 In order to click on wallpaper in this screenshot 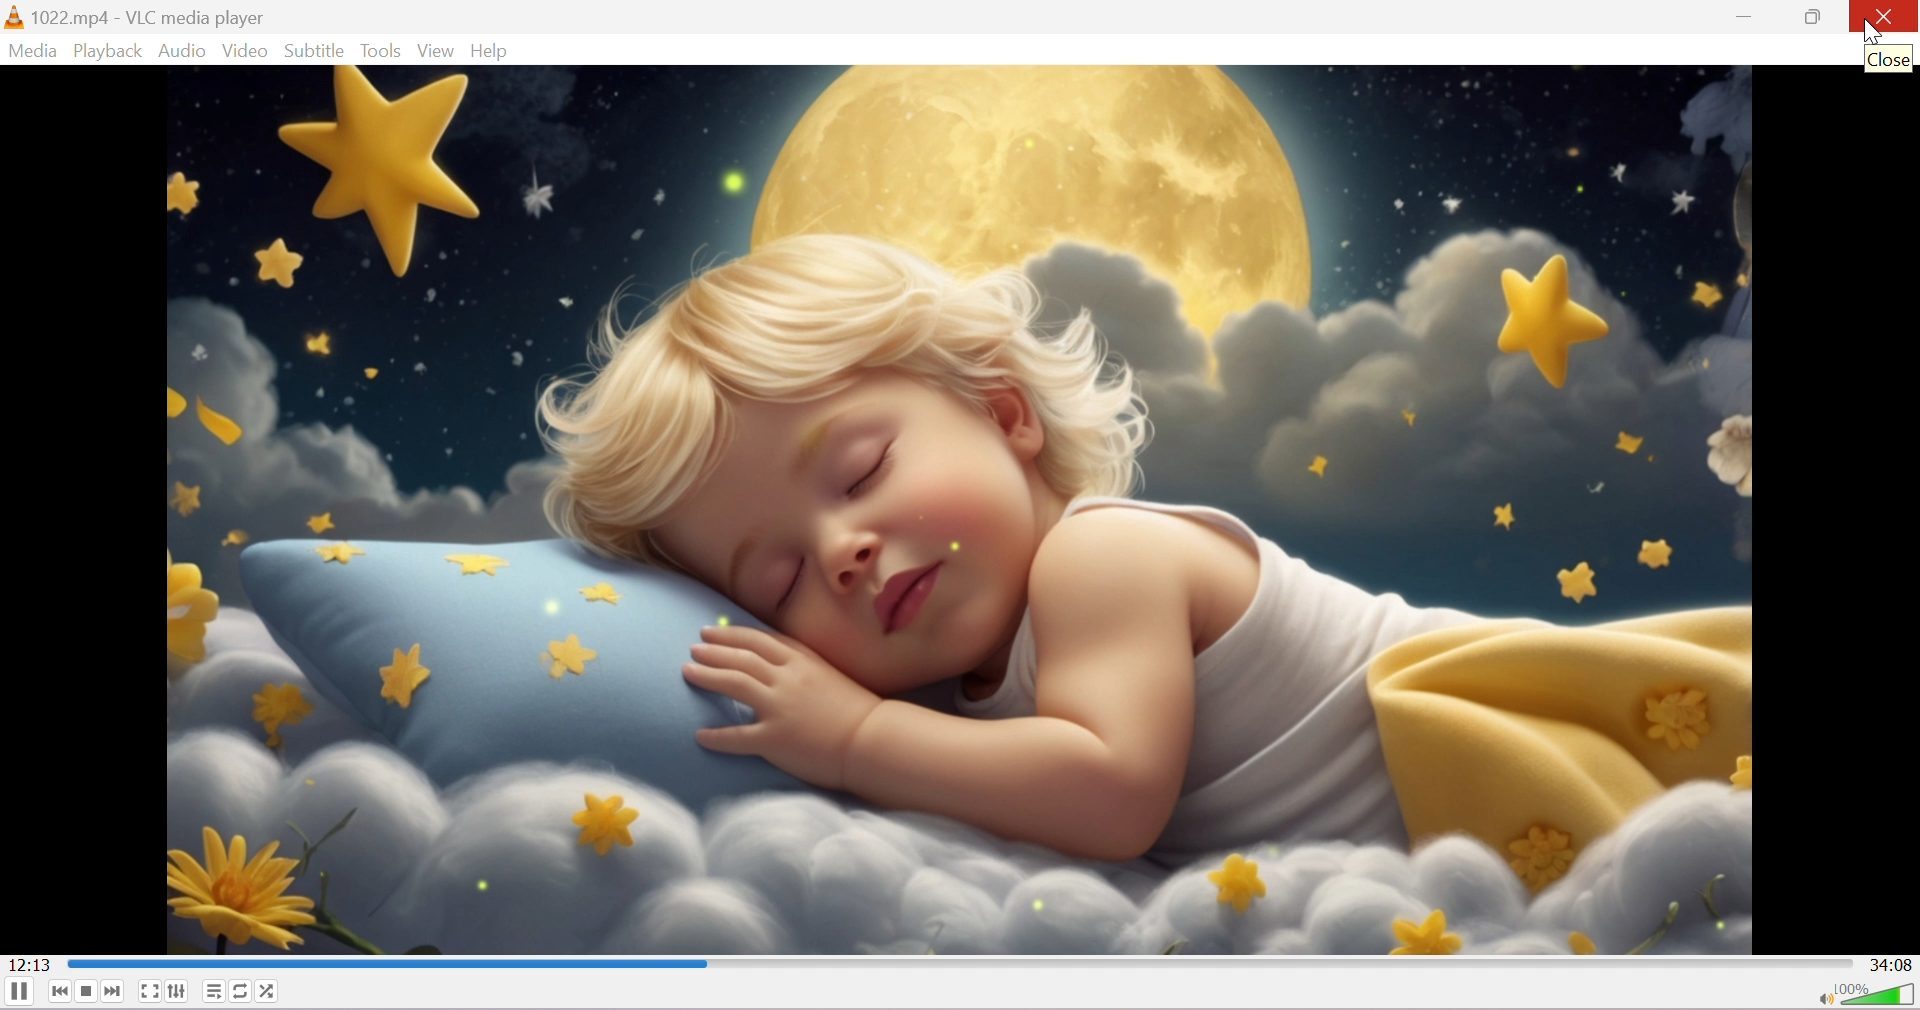, I will do `click(959, 510)`.